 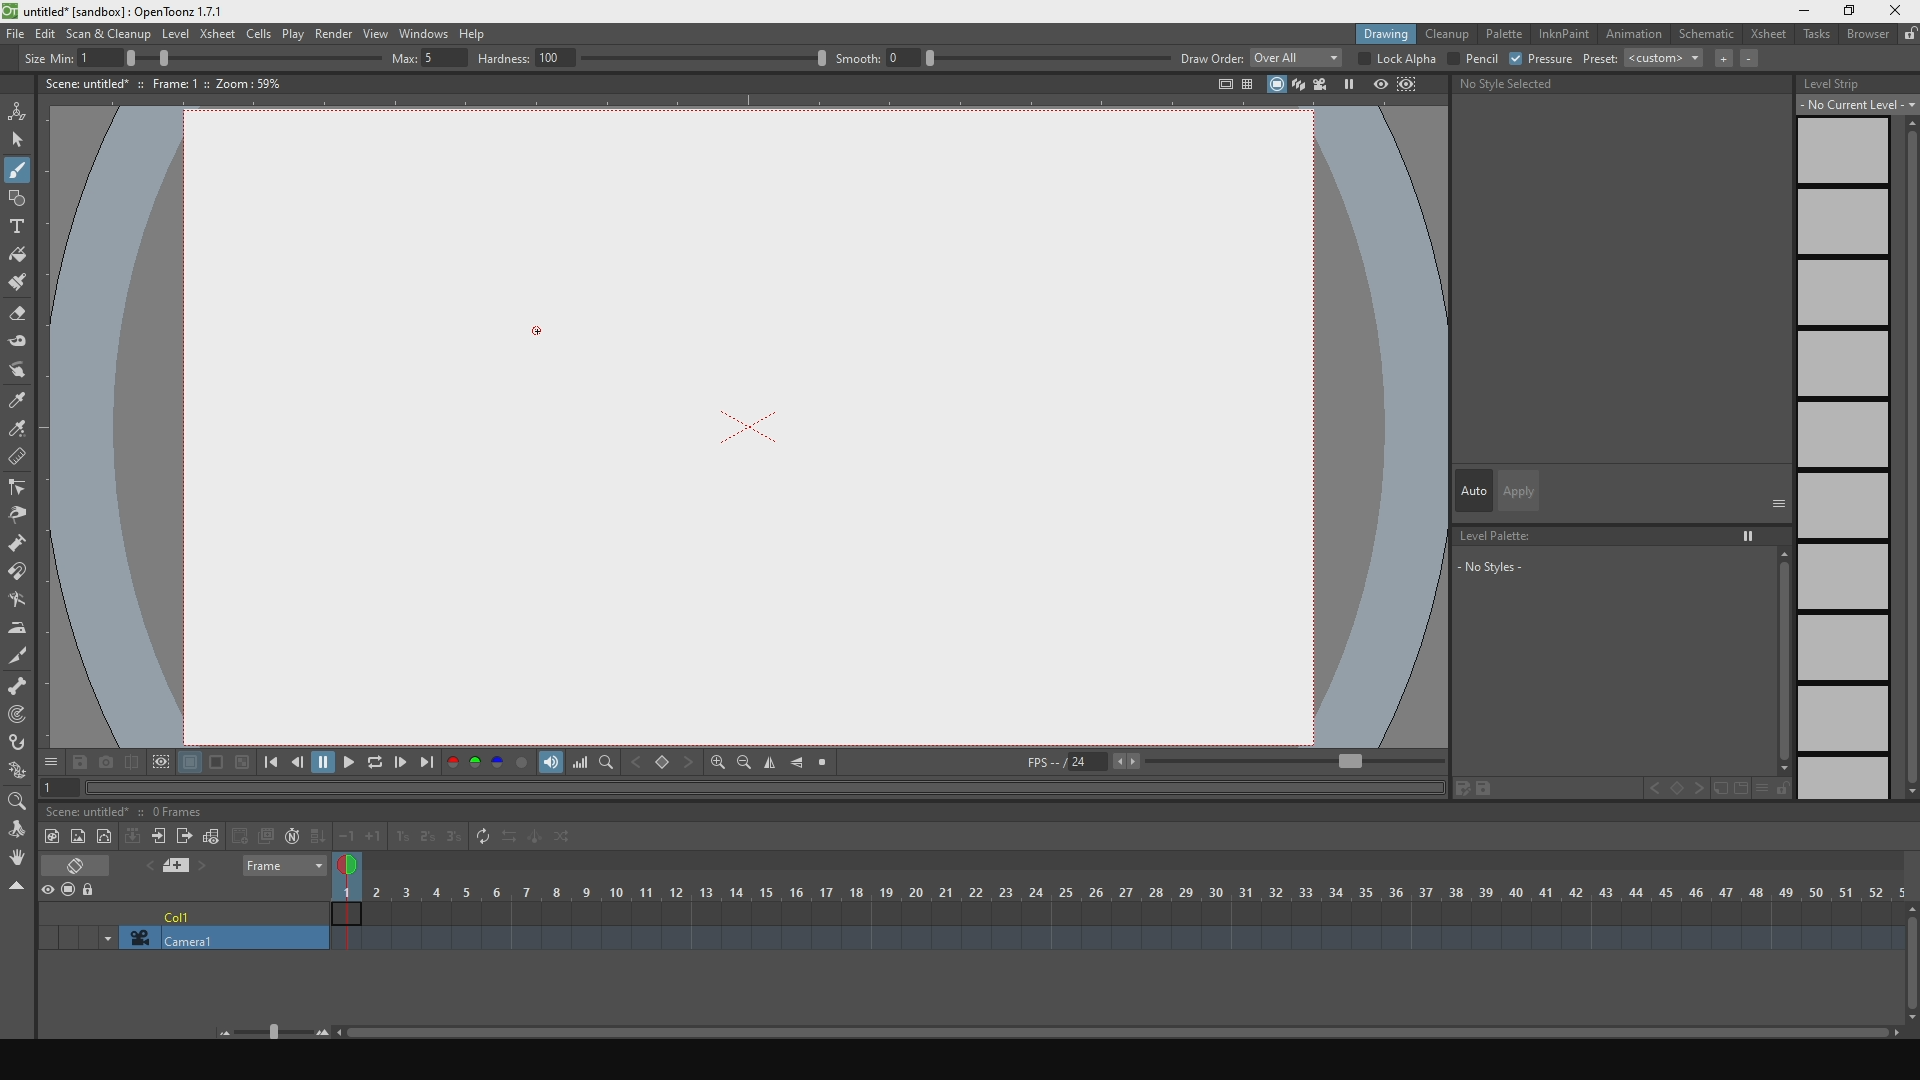 What do you see at coordinates (799, 764) in the screenshot?
I see `align horizontally` at bounding box center [799, 764].